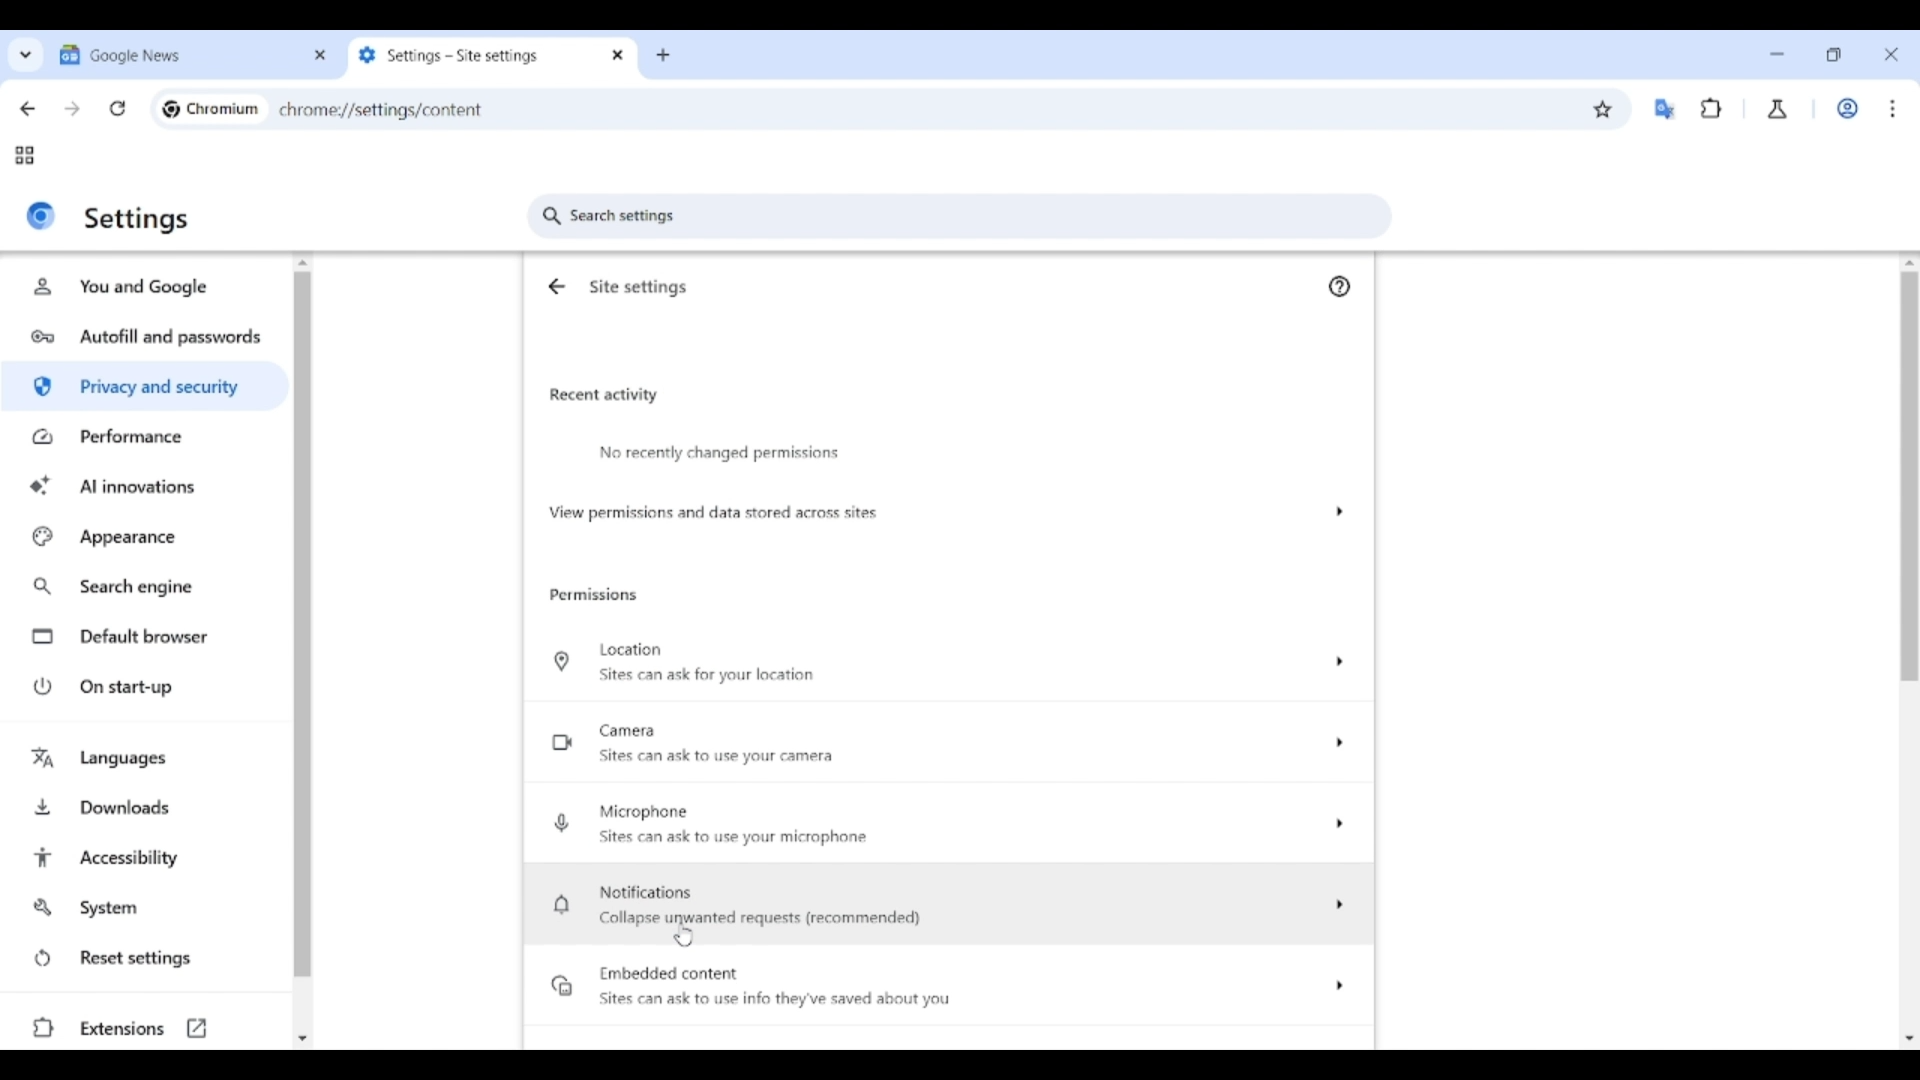 This screenshot has height=1080, width=1920. I want to click on AI innovations, so click(146, 484).